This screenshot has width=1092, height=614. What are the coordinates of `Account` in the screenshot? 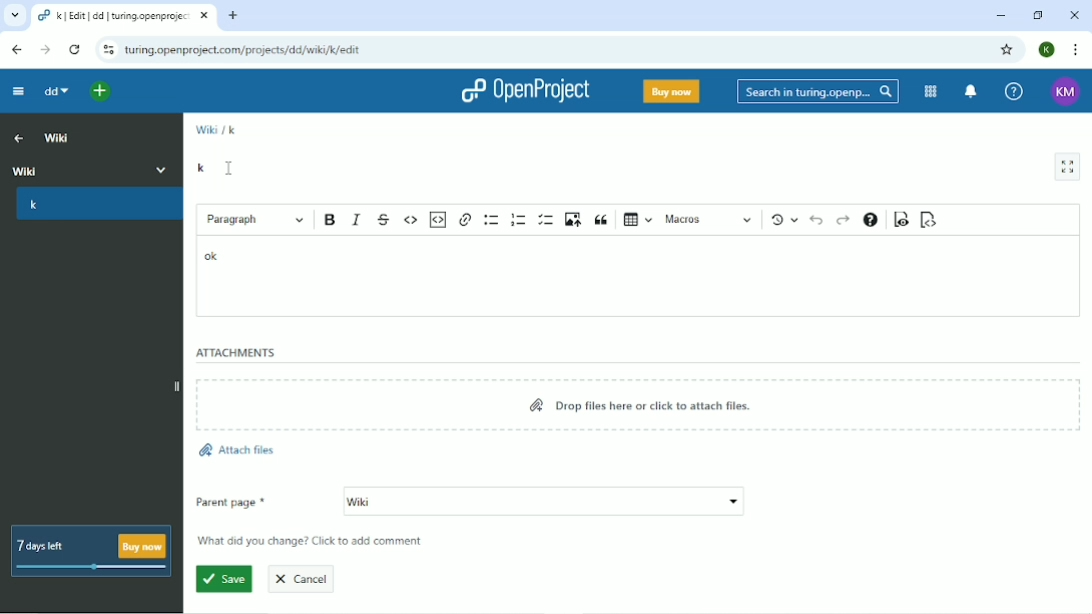 It's located at (1065, 91).